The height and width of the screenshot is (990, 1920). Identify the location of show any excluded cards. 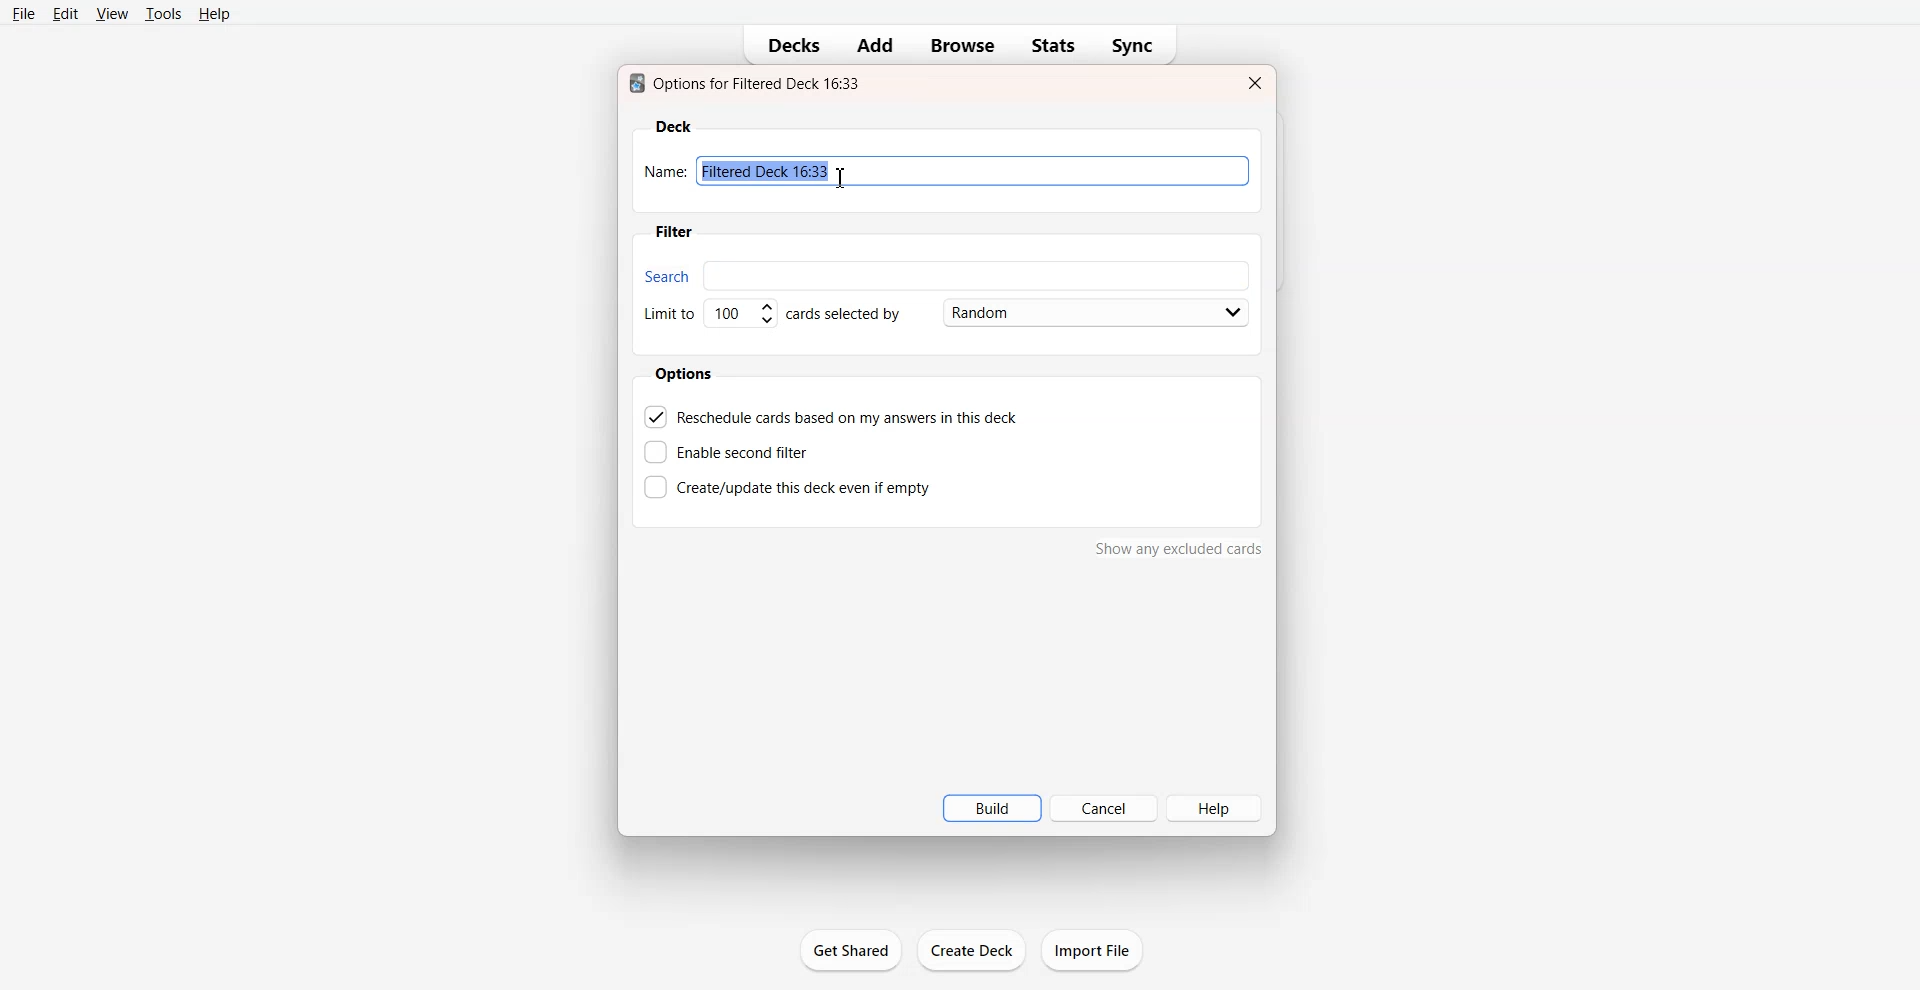
(1179, 553).